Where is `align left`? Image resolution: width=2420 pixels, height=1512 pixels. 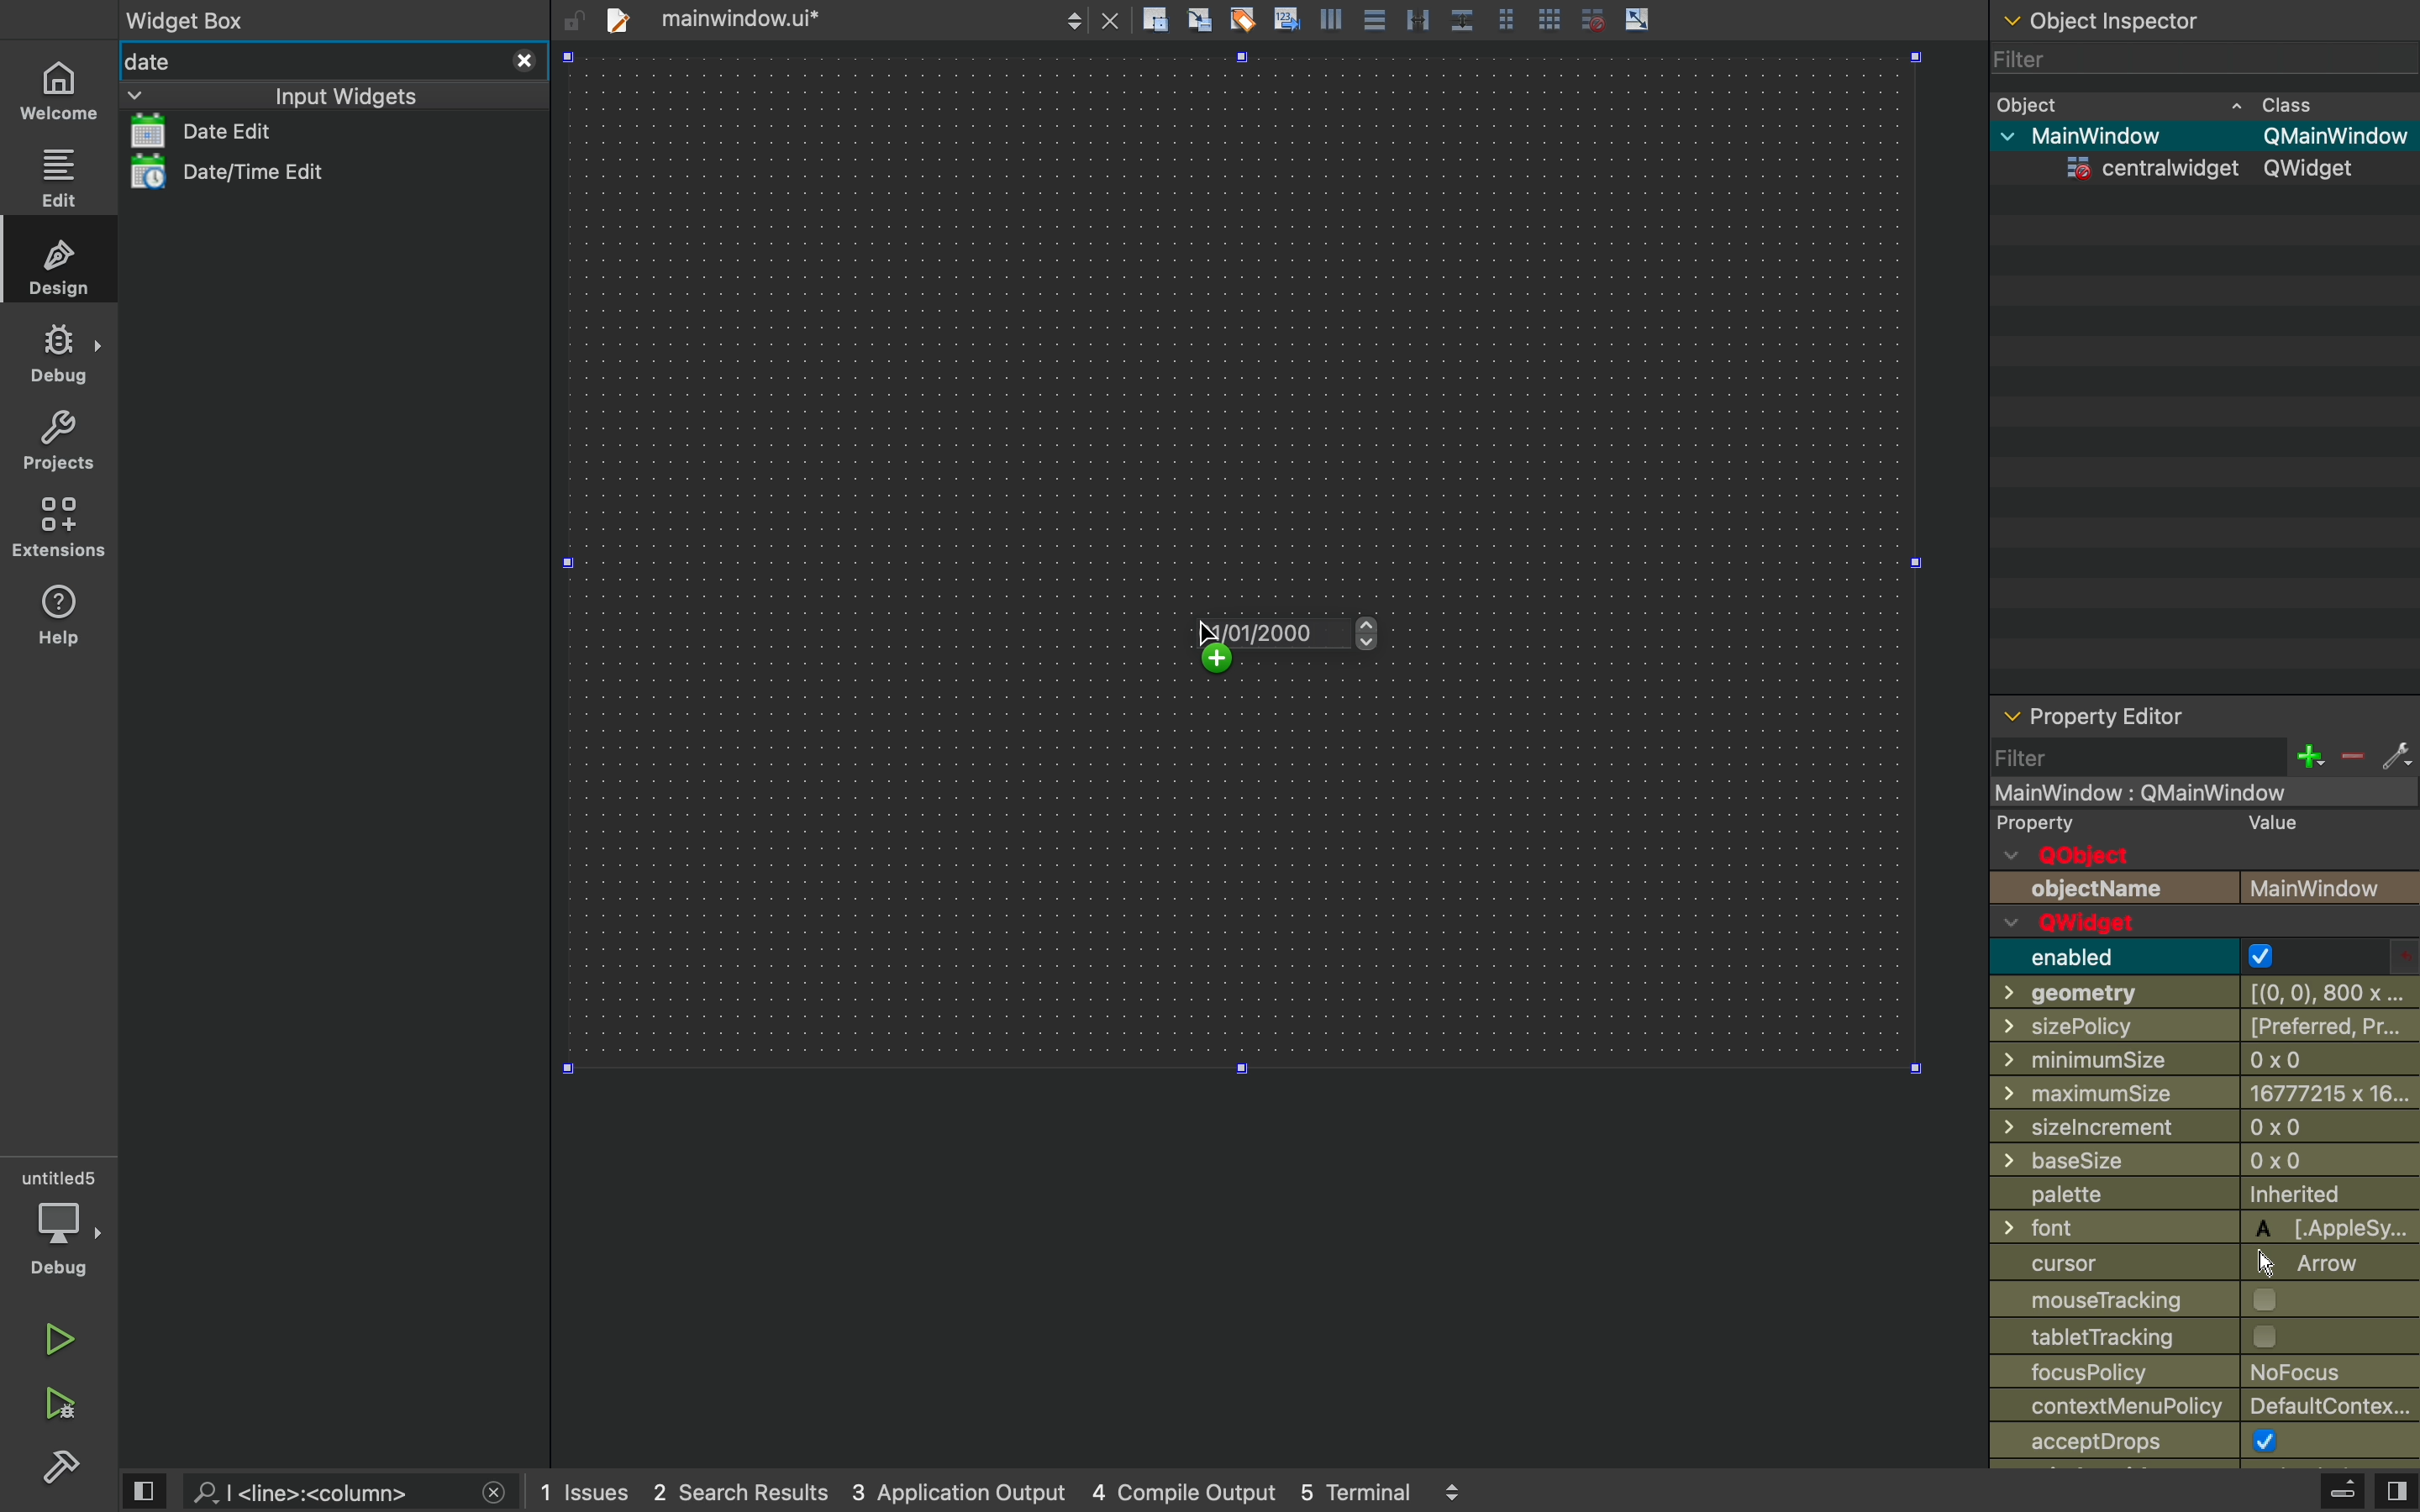 align left is located at coordinates (1329, 17).